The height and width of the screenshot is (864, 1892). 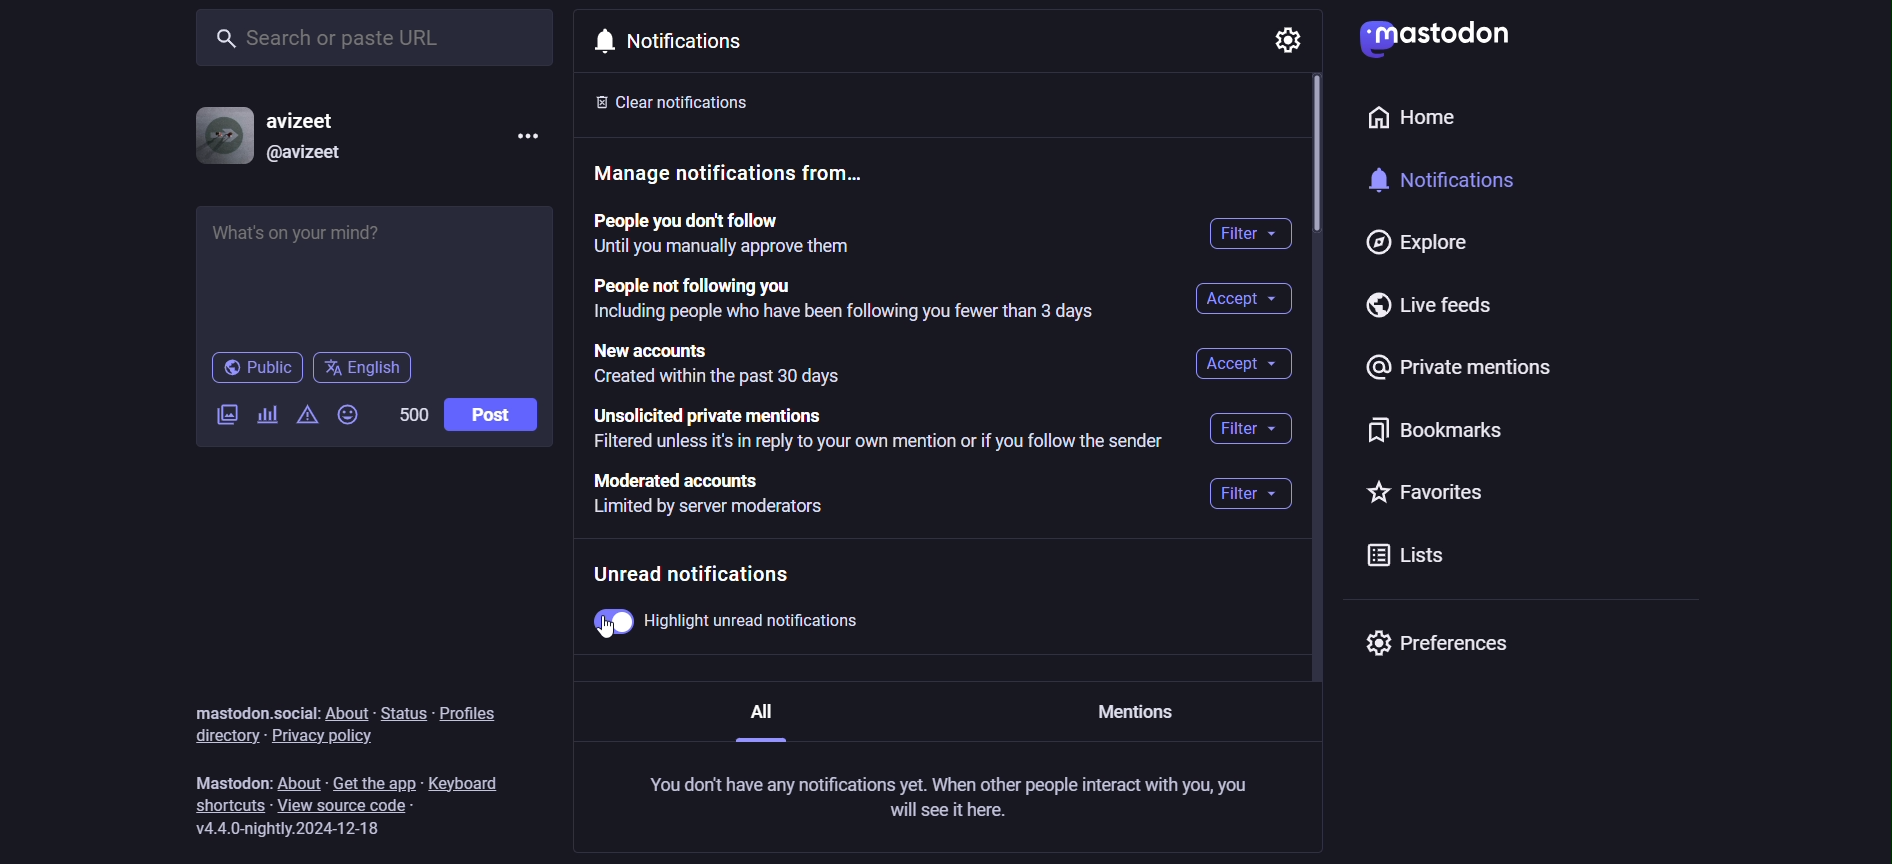 I want to click on all, so click(x=759, y=717).